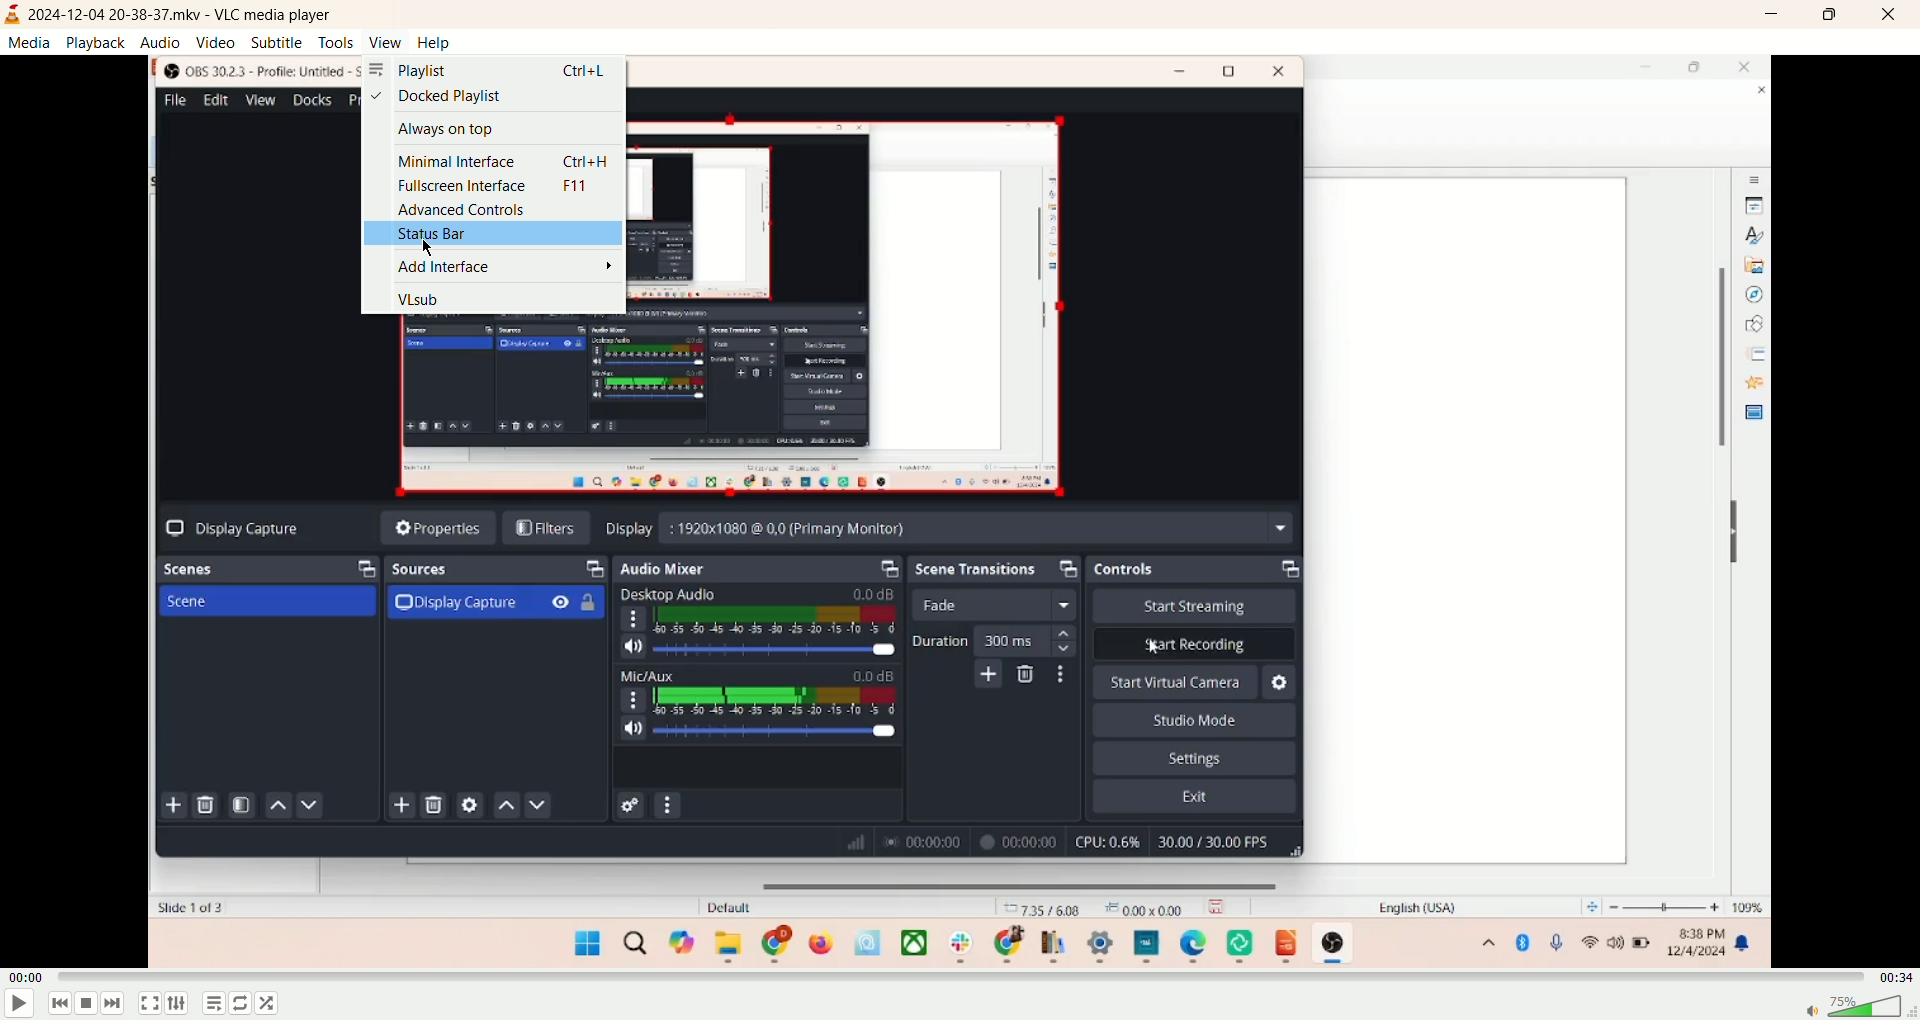 The height and width of the screenshot is (1020, 1920). What do you see at coordinates (274, 1002) in the screenshot?
I see `shuffle` at bounding box center [274, 1002].